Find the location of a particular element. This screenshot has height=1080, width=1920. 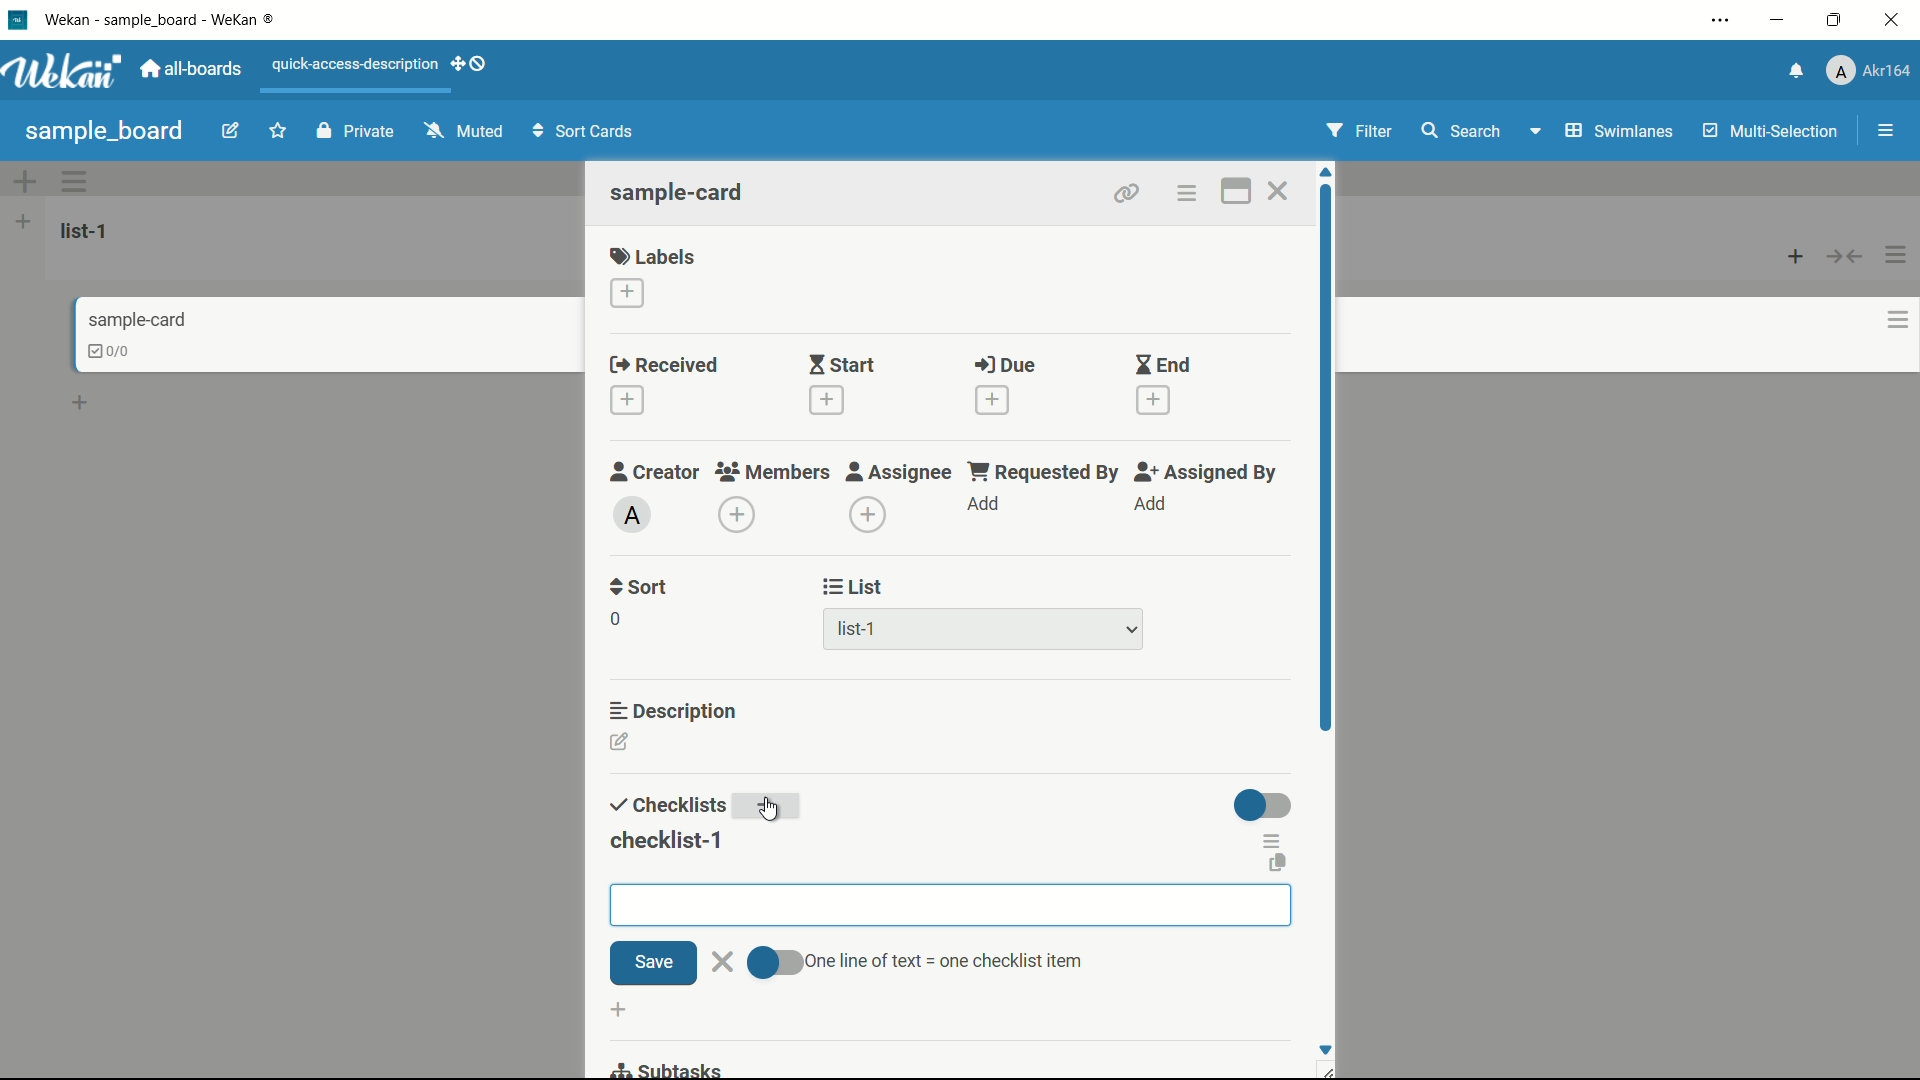

end is located at coordinates (1162, 366).